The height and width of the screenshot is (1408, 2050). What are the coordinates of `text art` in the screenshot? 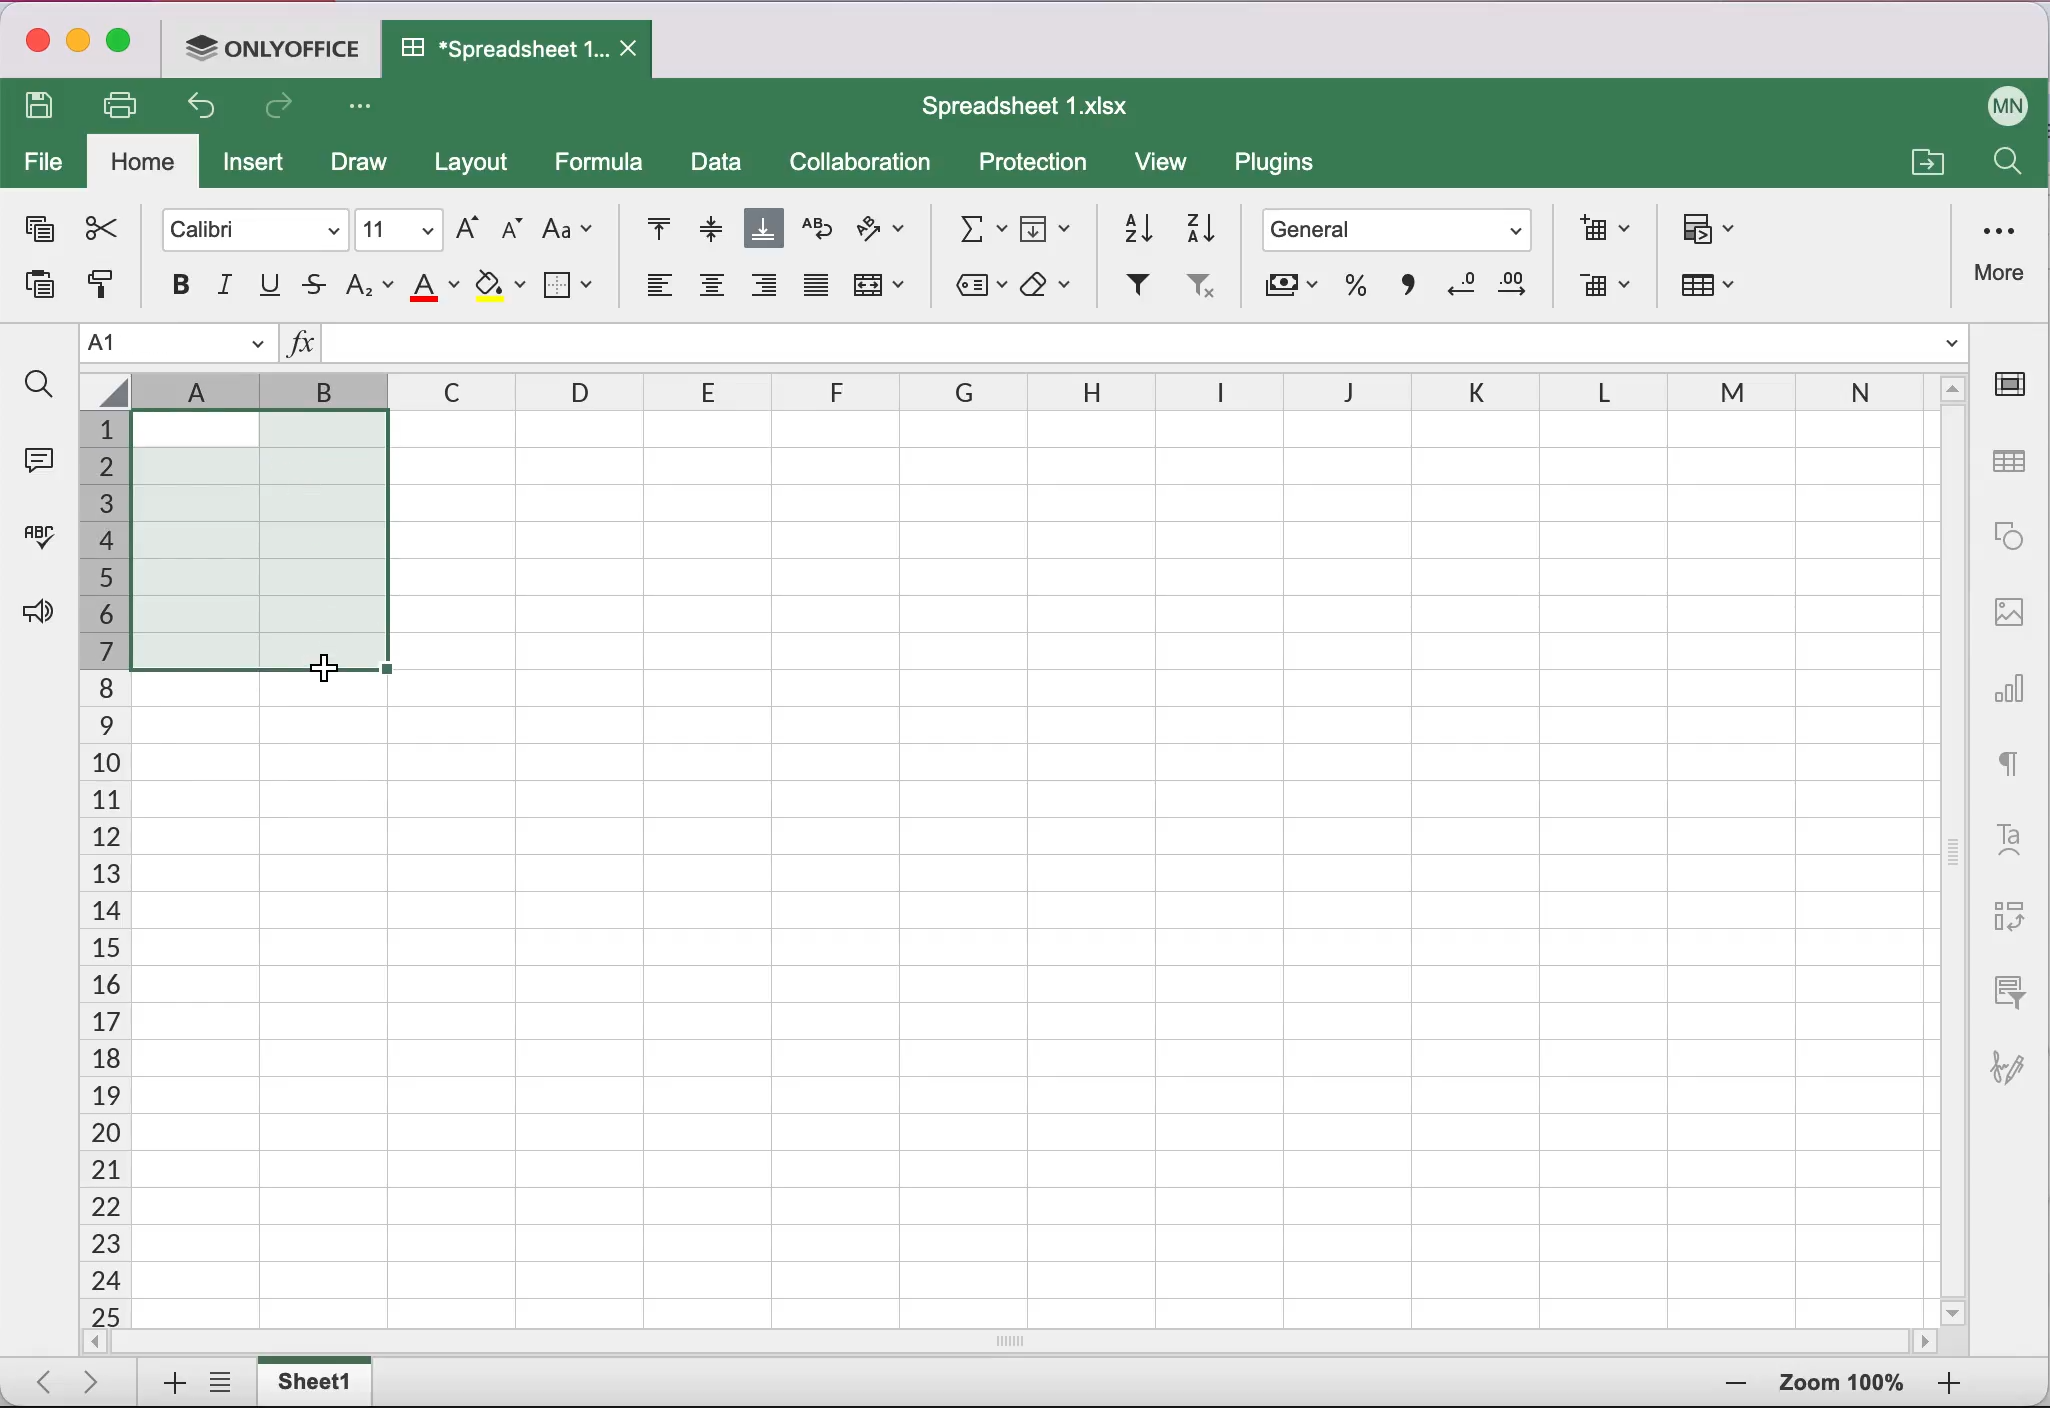 It's located at (2009, 837).